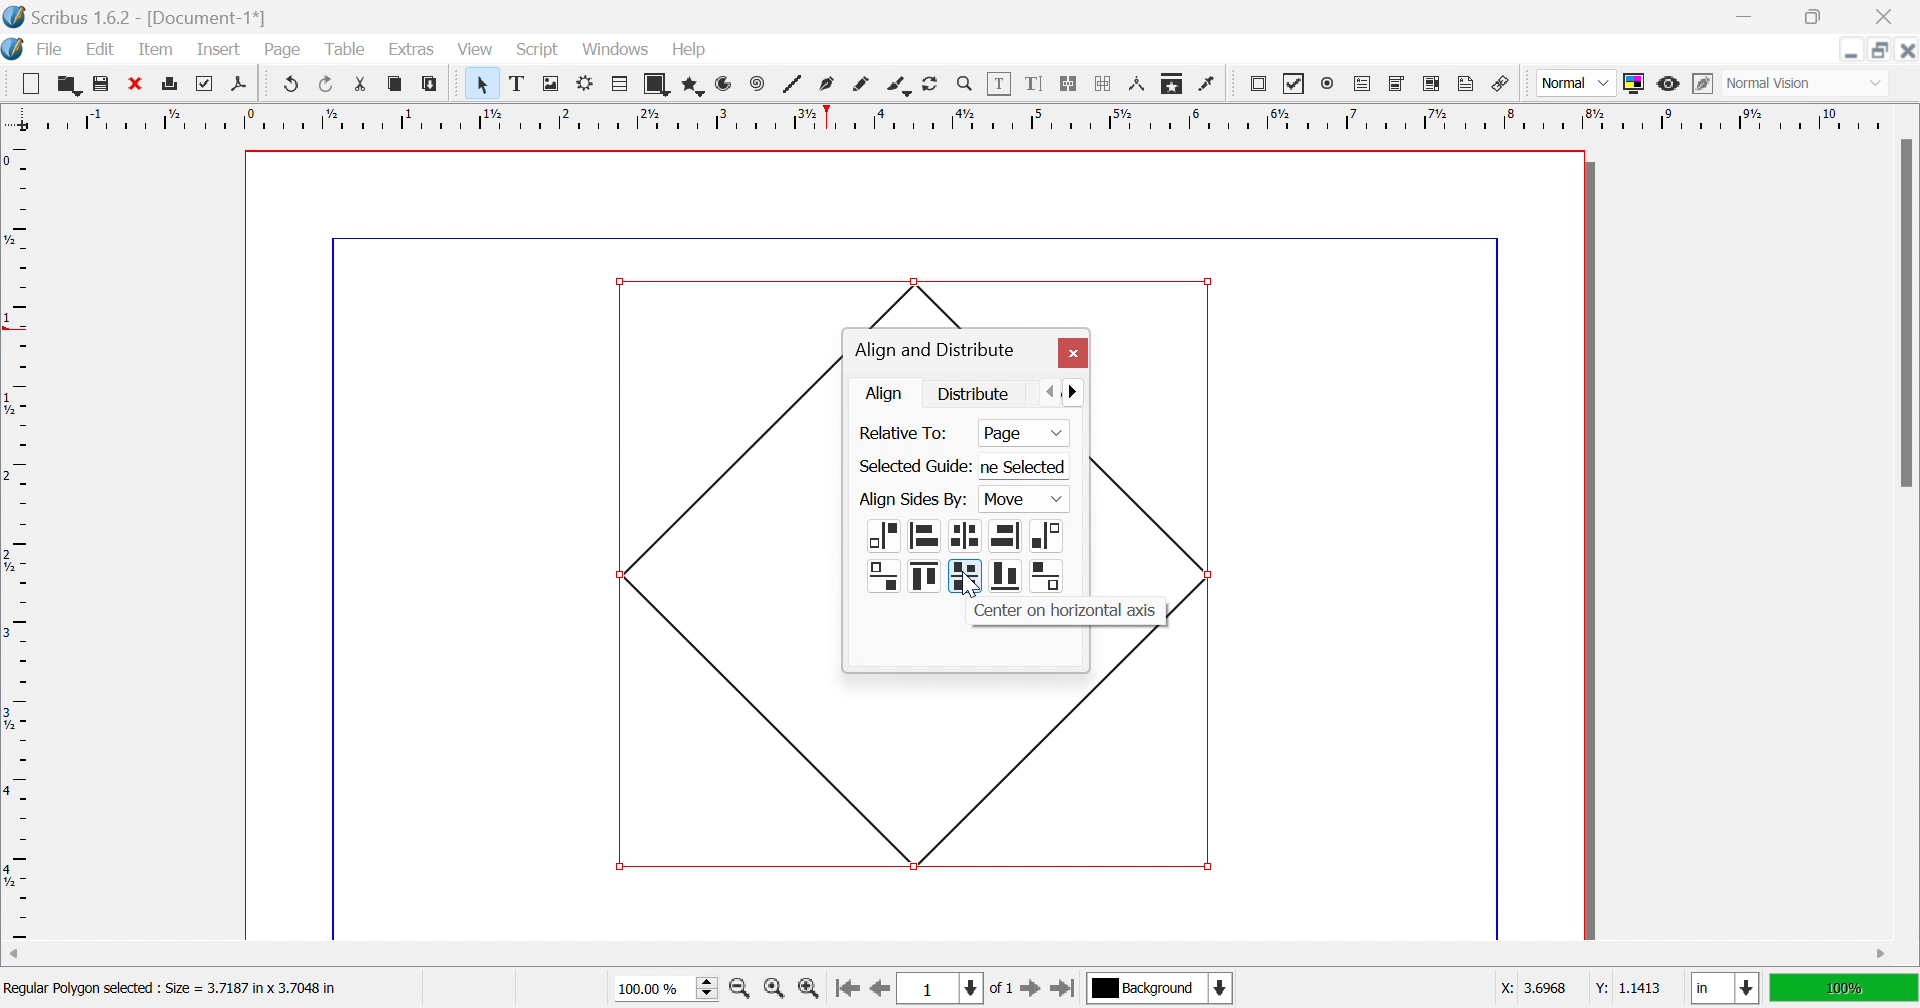  I want to click on Calligraphic line, so click(898, 87).